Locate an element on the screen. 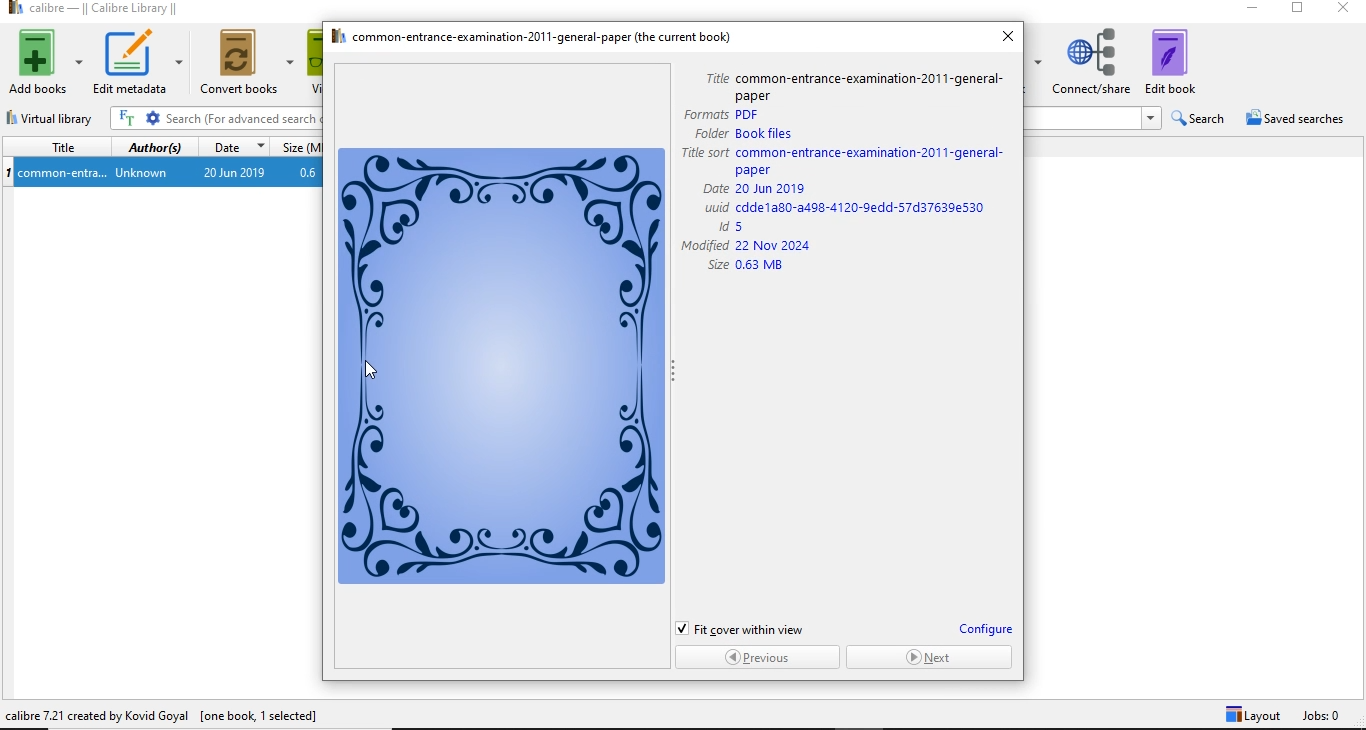 The height and width of the screenshot is (730, 1366). next is located at coordinates (931, 657).